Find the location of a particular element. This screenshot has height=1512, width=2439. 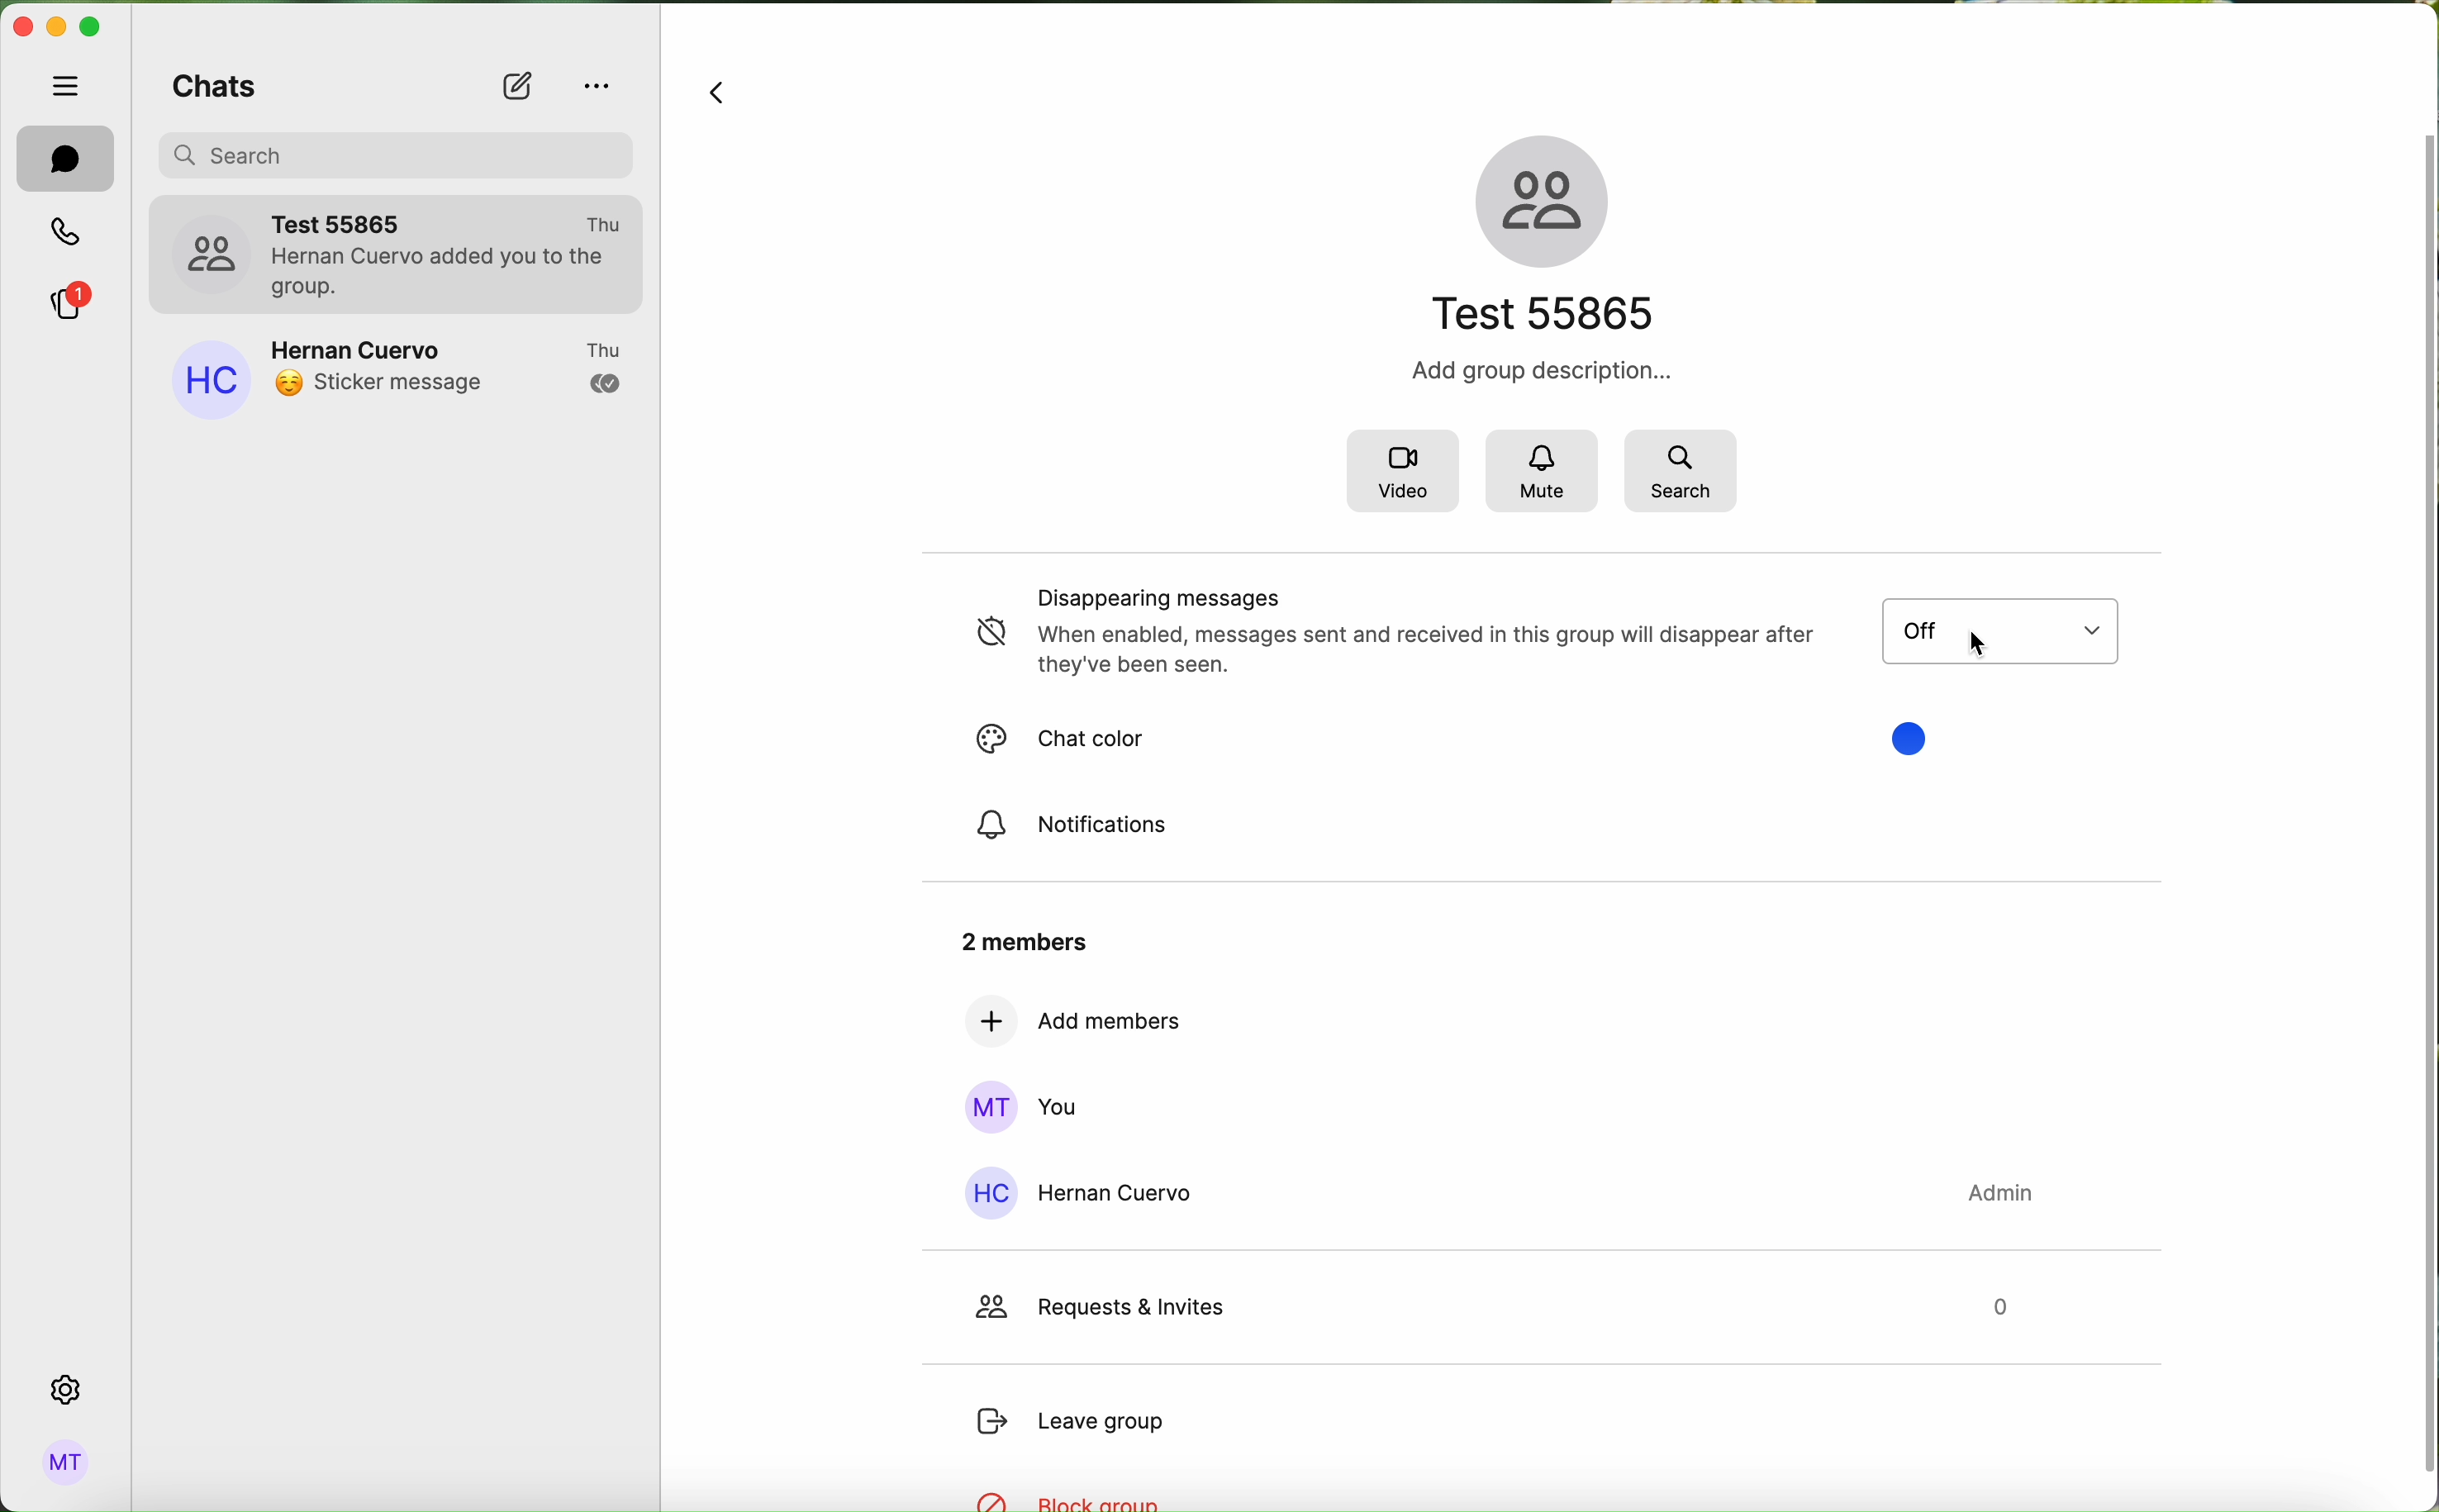

stories is located at coordinates (68, 300).